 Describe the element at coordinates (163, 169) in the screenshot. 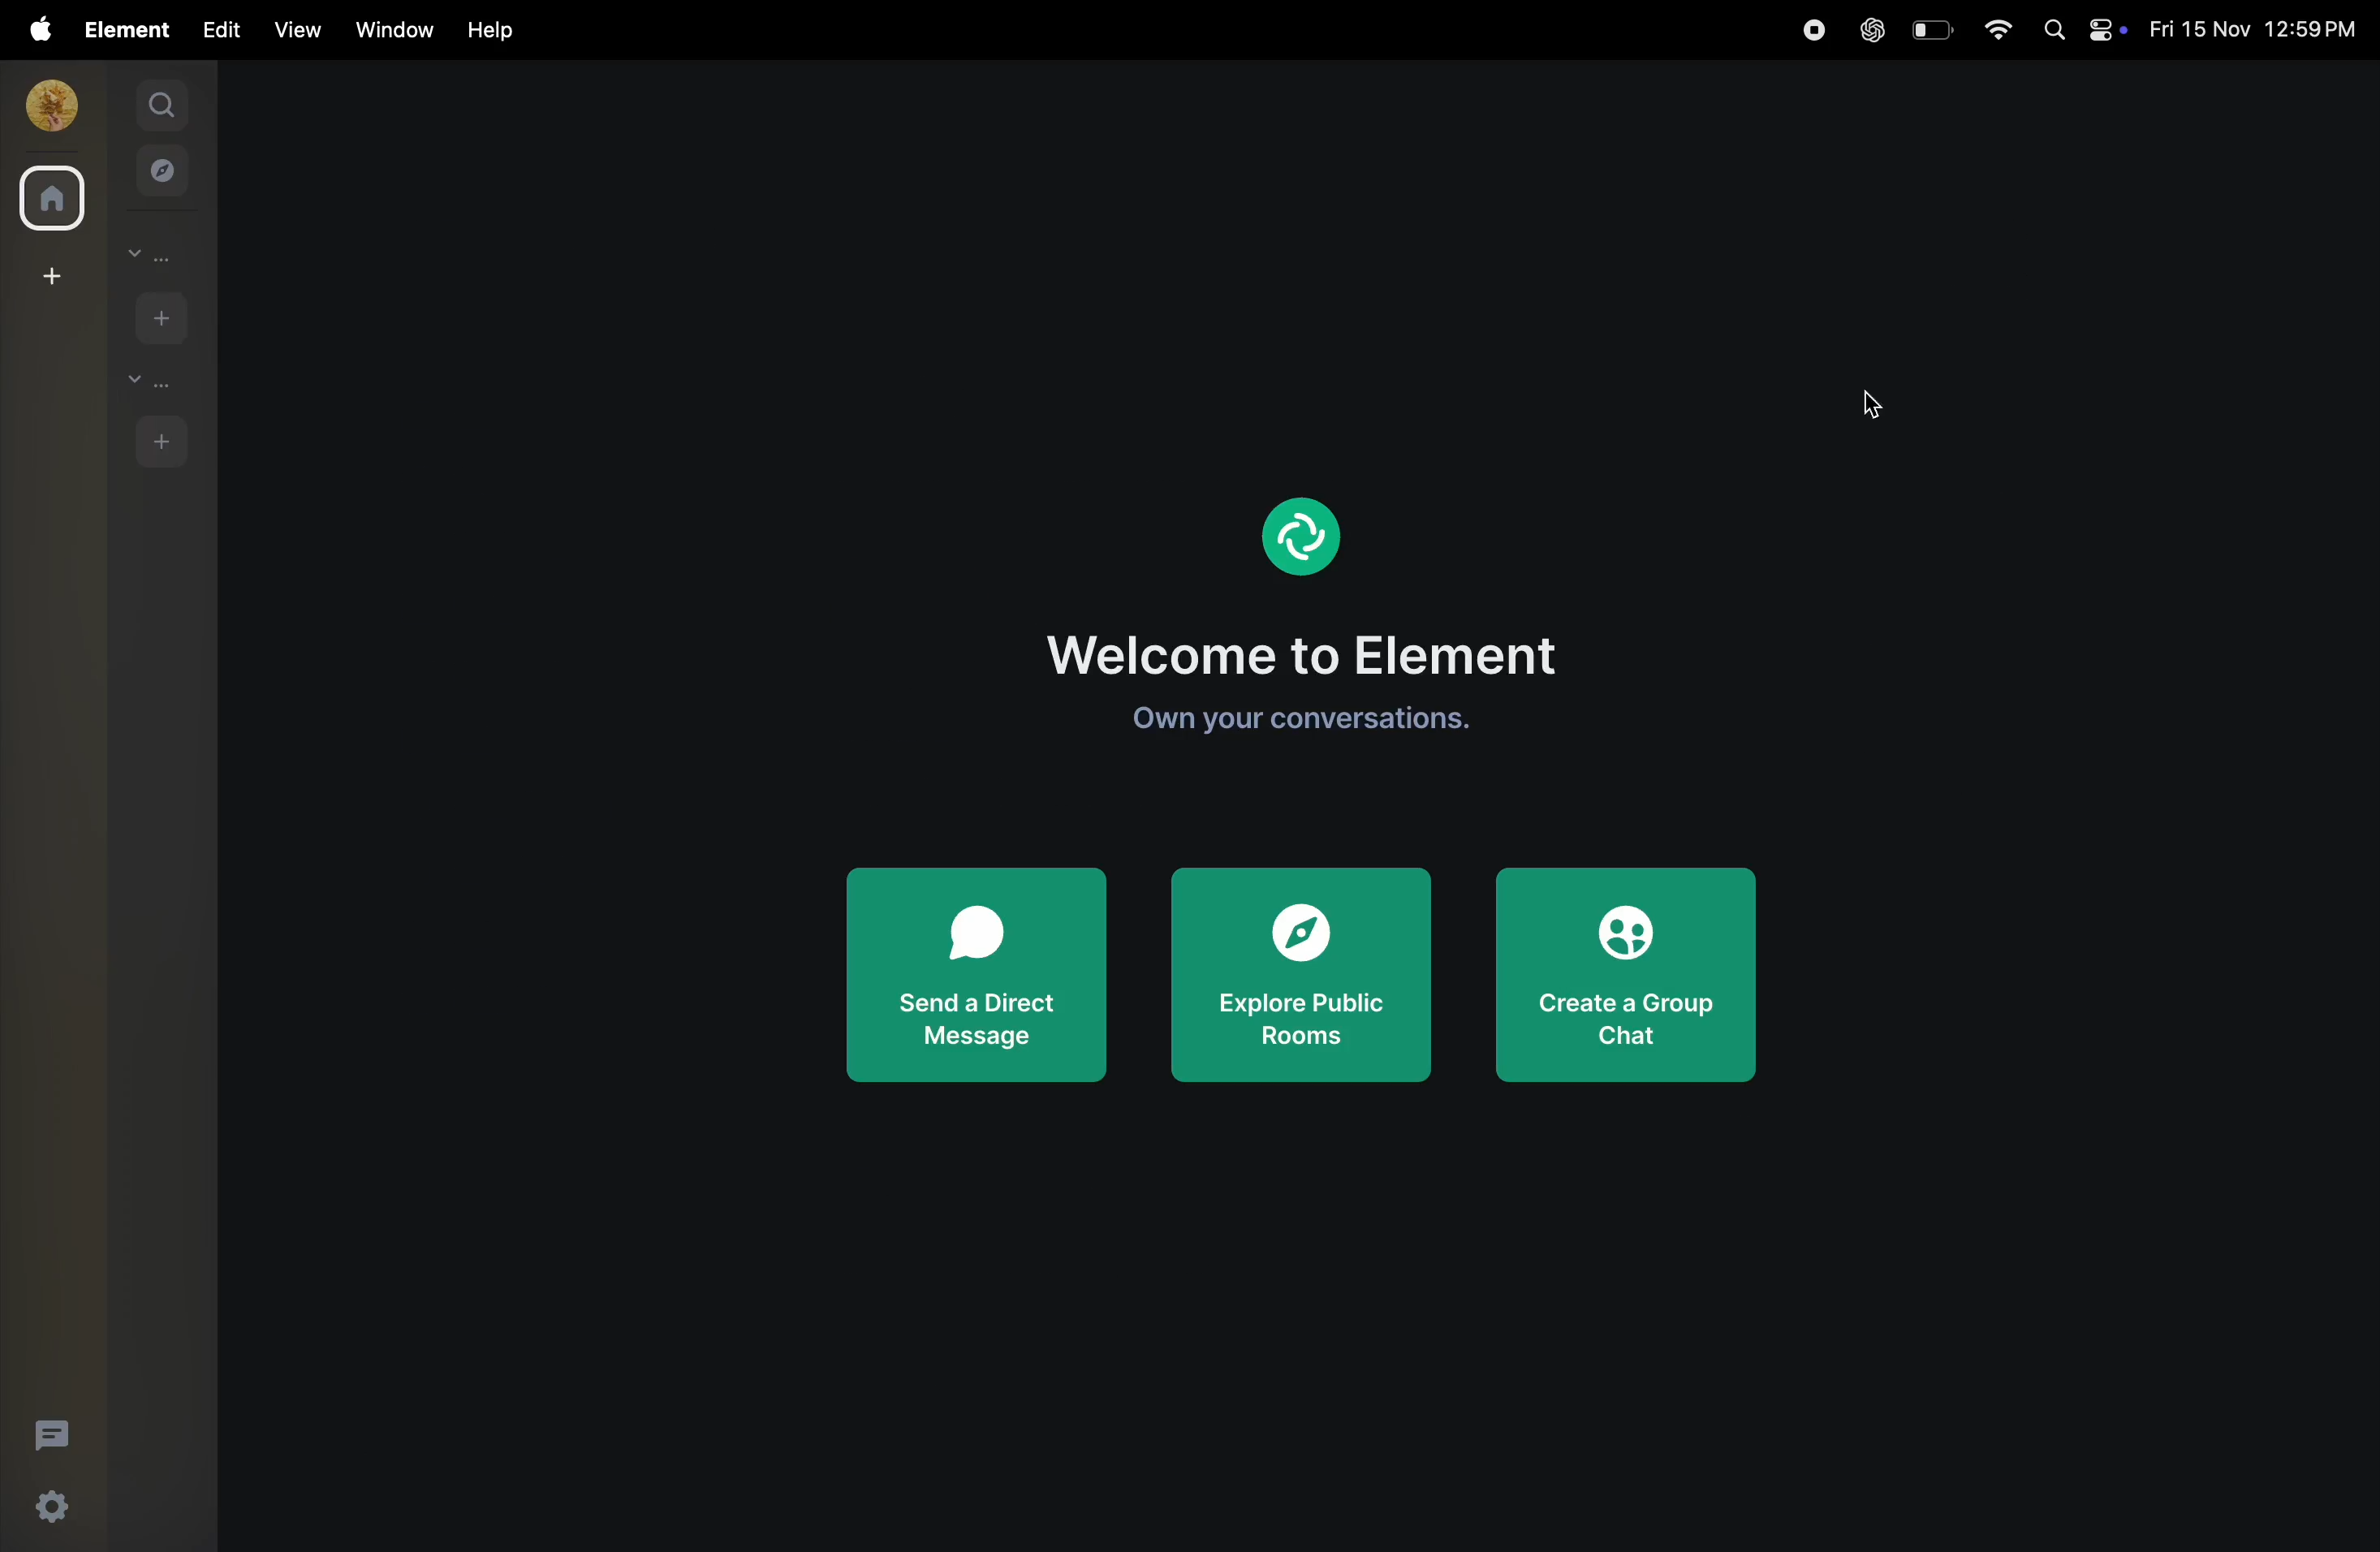

I see `explore` at that location.